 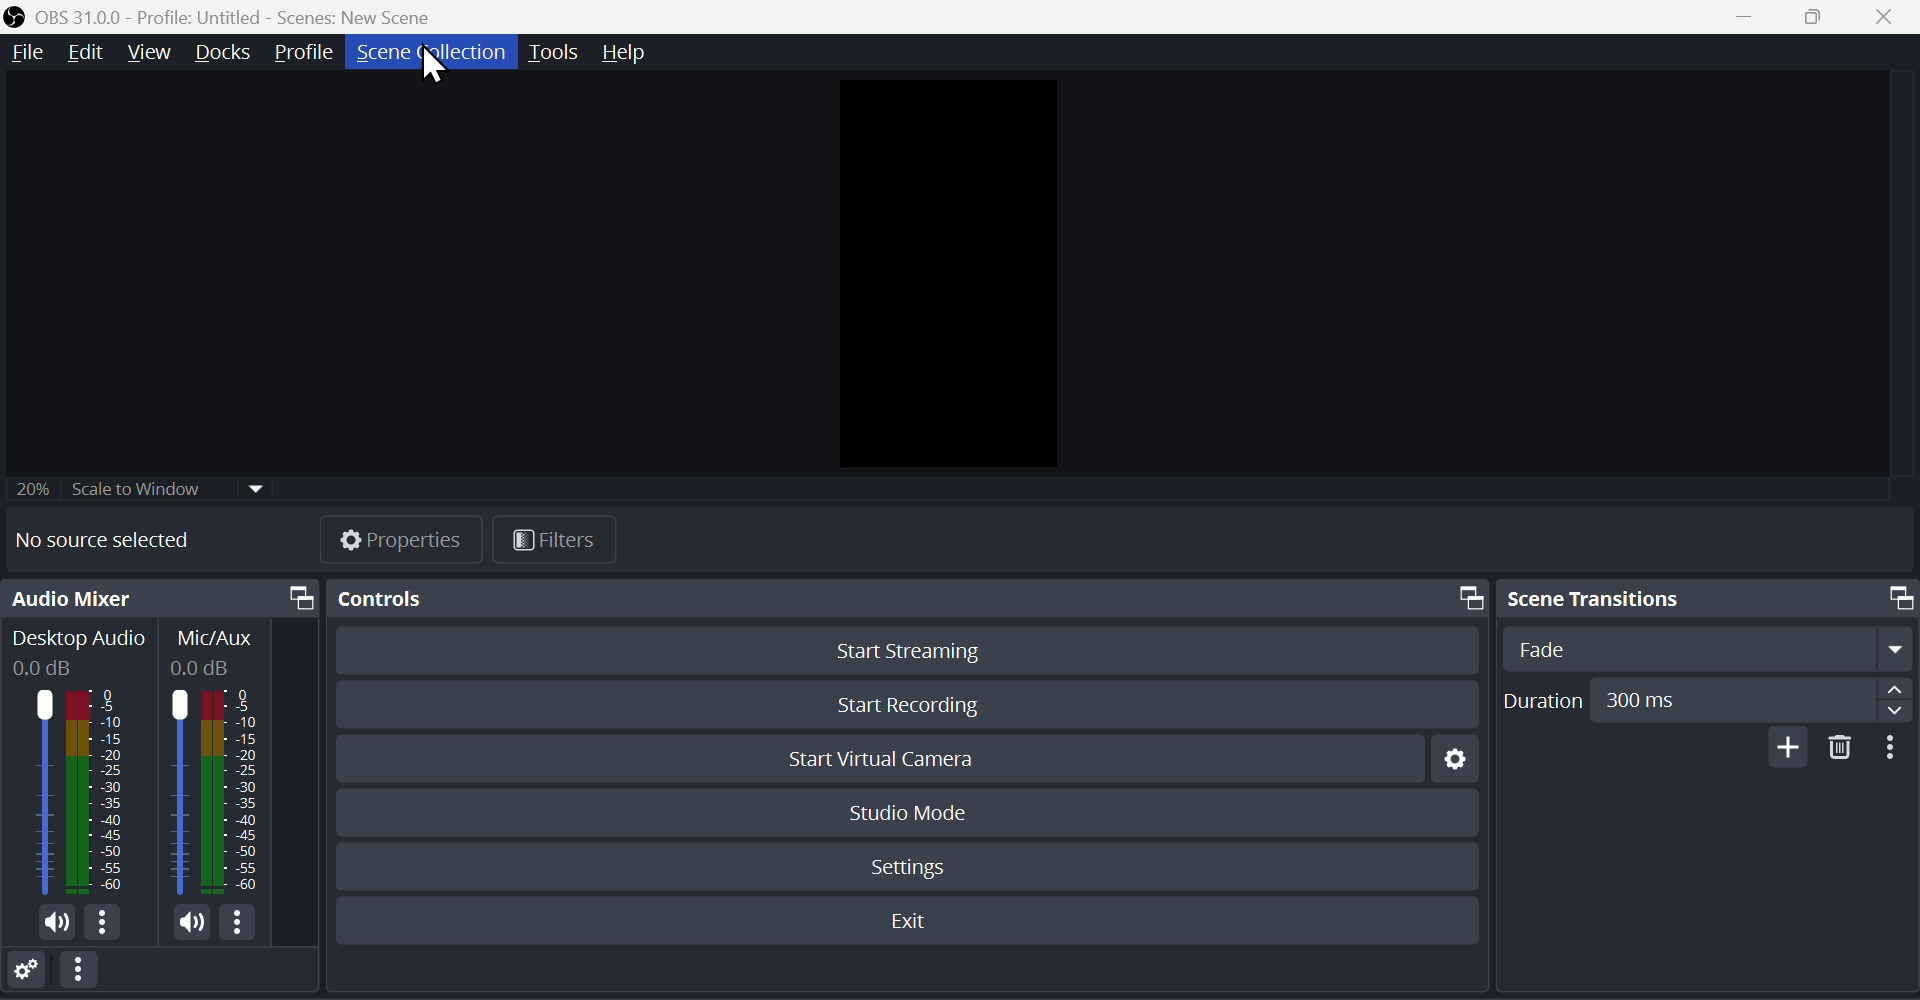 I want to click on volume, so click(x=52, y=925).